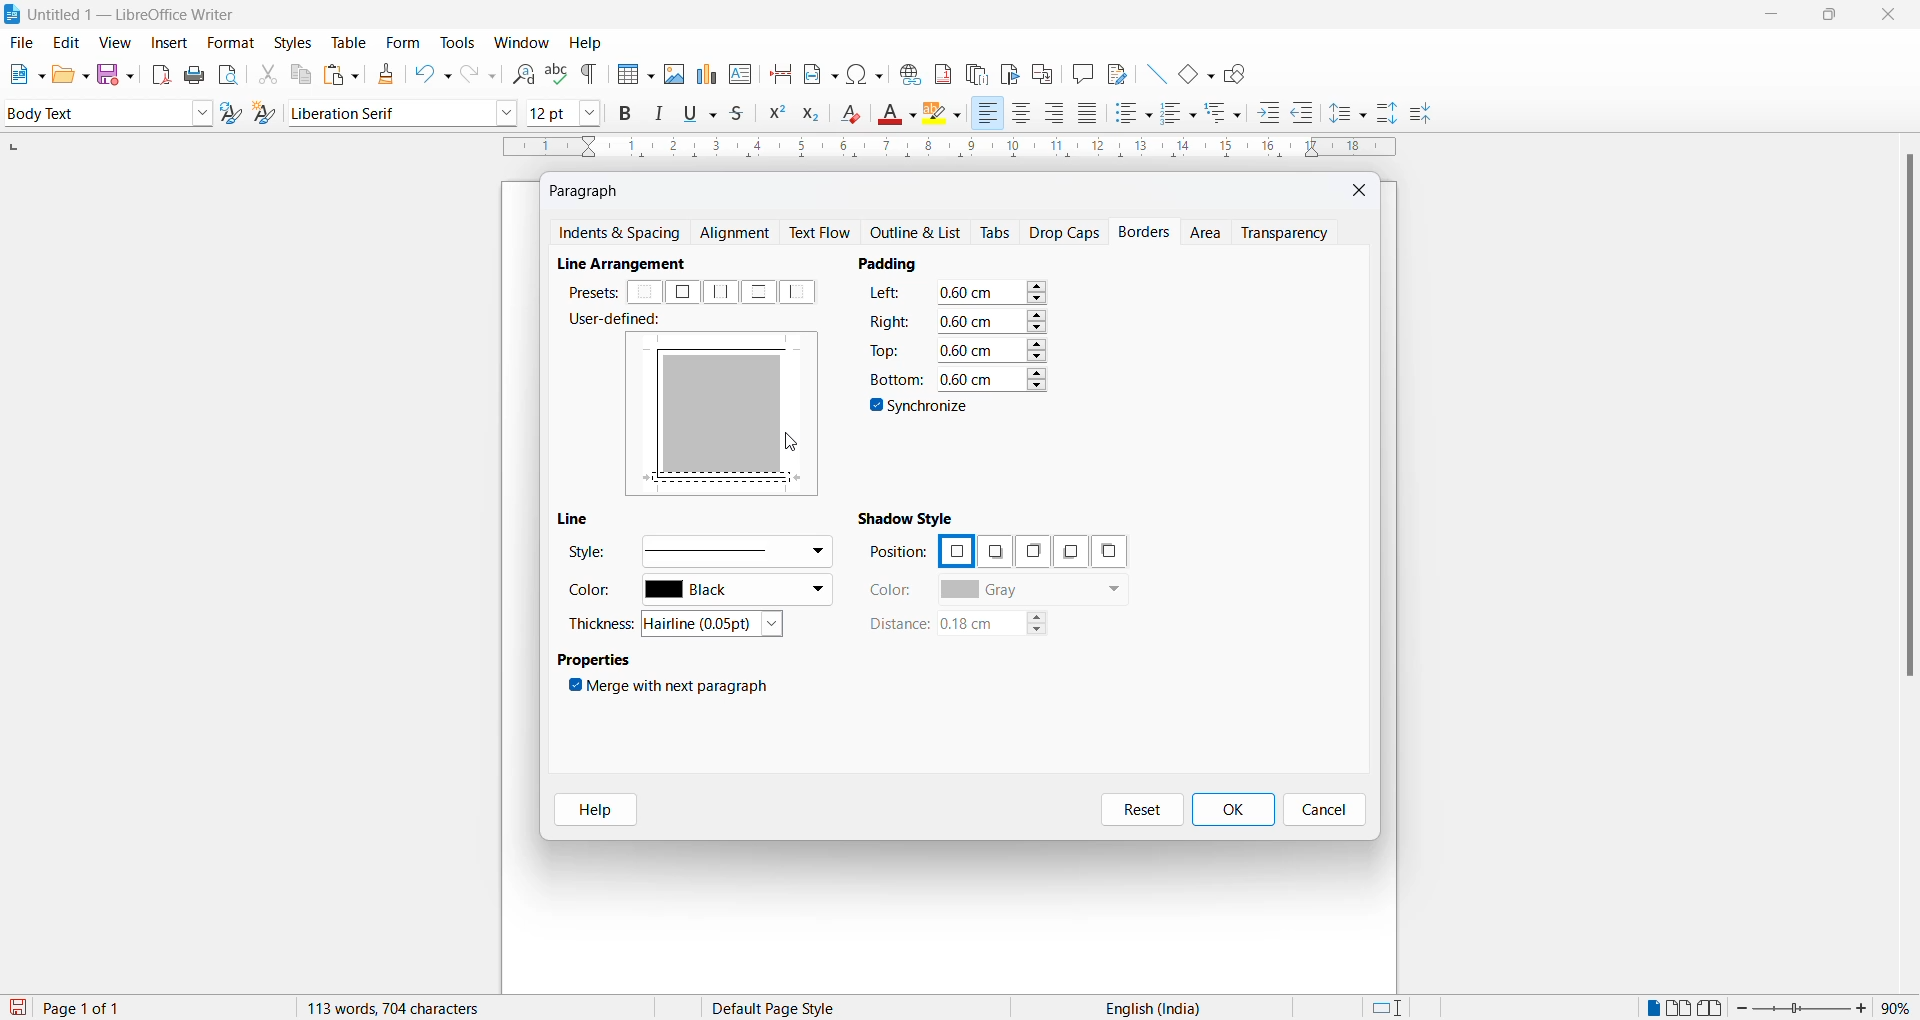 This screenshot has width=1920, height=1020. What do you see at coordinates (1351, 114) in the screenshot?
I see `line spacing` at bounding box center [1351, 114].